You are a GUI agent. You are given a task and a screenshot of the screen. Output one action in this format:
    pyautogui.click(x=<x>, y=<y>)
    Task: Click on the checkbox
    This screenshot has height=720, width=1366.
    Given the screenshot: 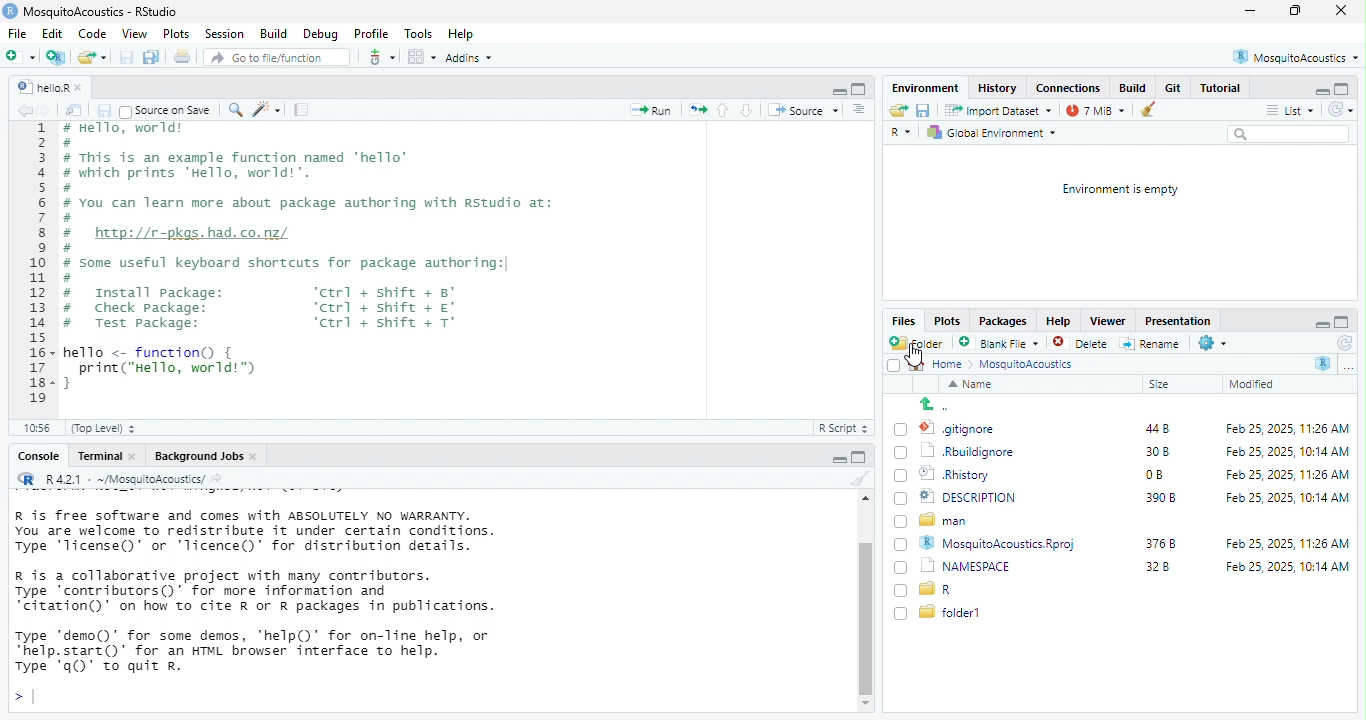 What is the action you would take?
    pyautogui.click(x=903, y=568)
    